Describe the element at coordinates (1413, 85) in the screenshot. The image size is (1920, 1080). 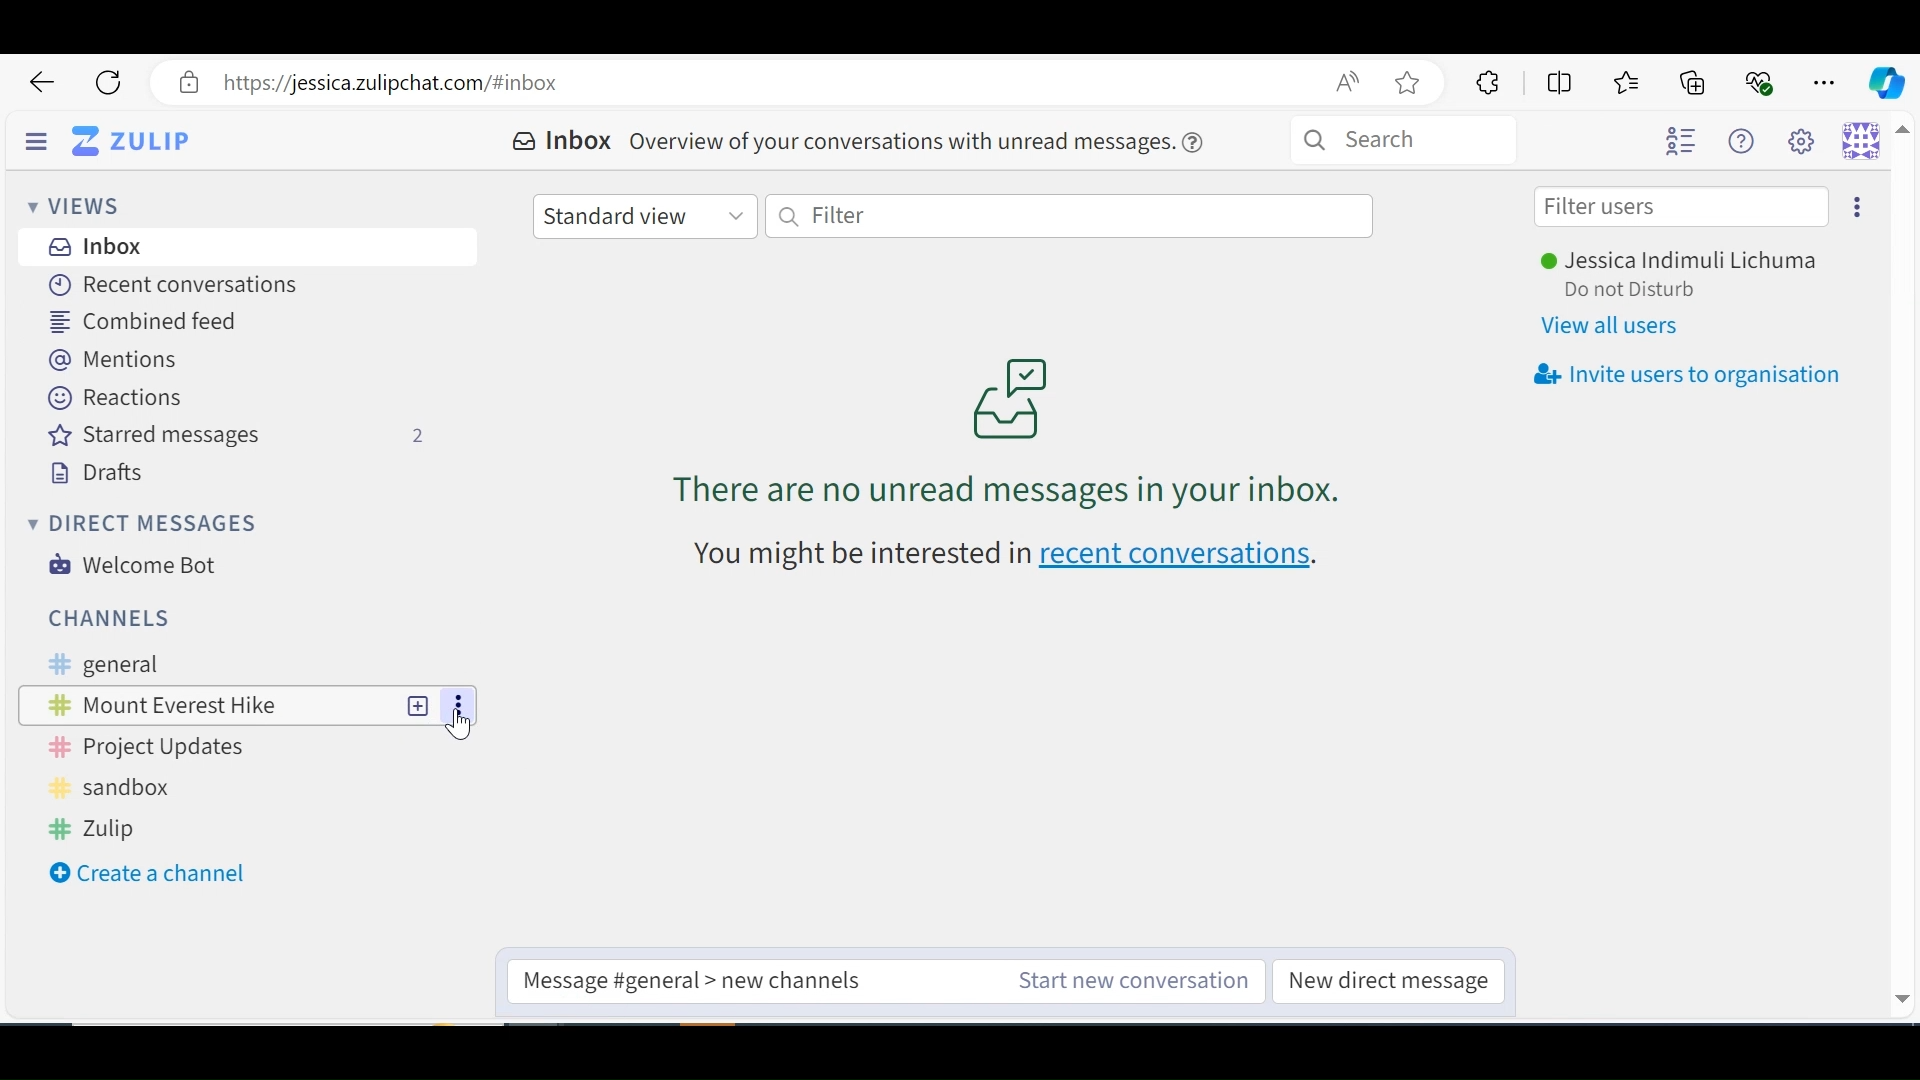
I see `Bookmark this page` at that location.